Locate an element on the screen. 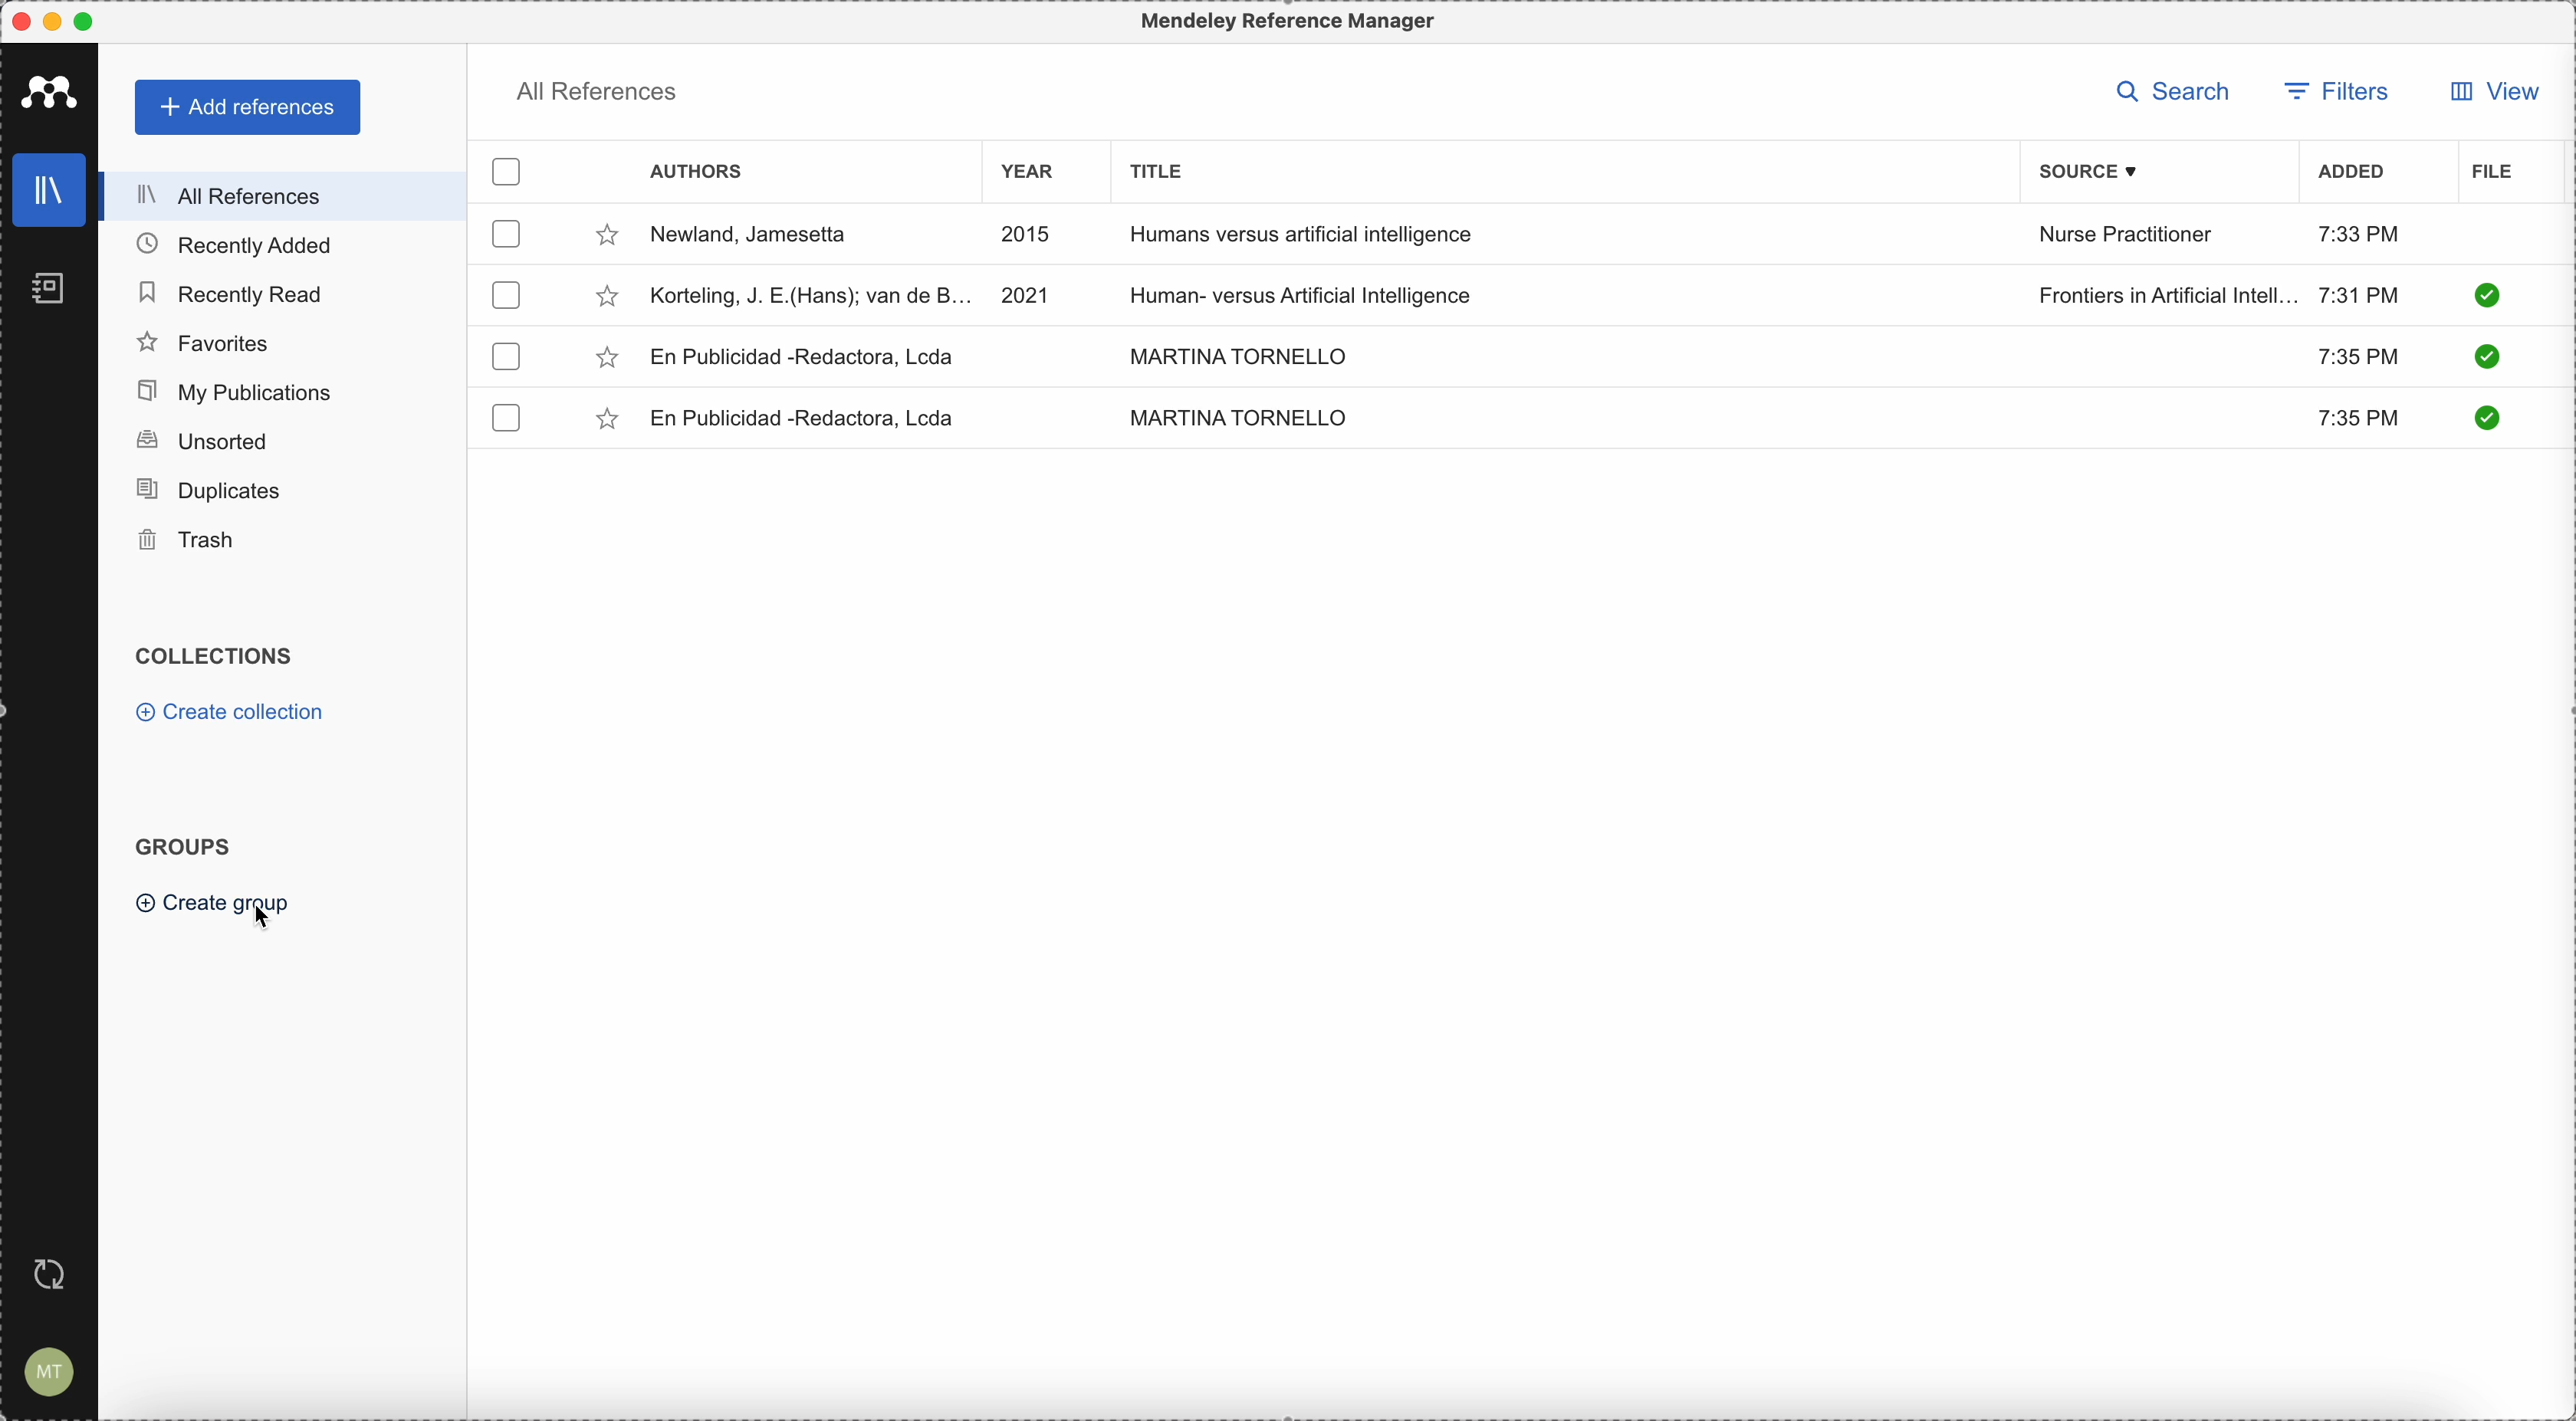 The image size is (2576, 1421). 7:33 PM is located at coordinates (2359, 233).